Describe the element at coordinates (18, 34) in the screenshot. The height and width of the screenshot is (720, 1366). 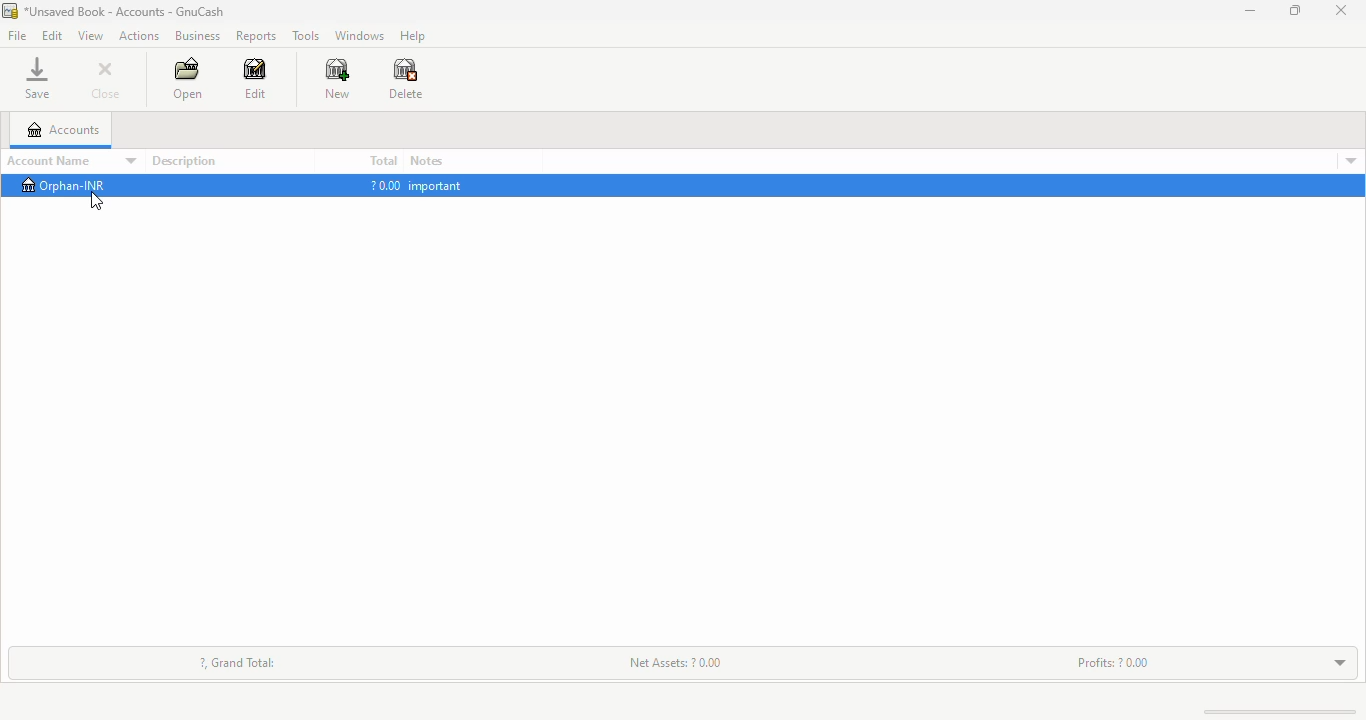
I see `file` at that location.